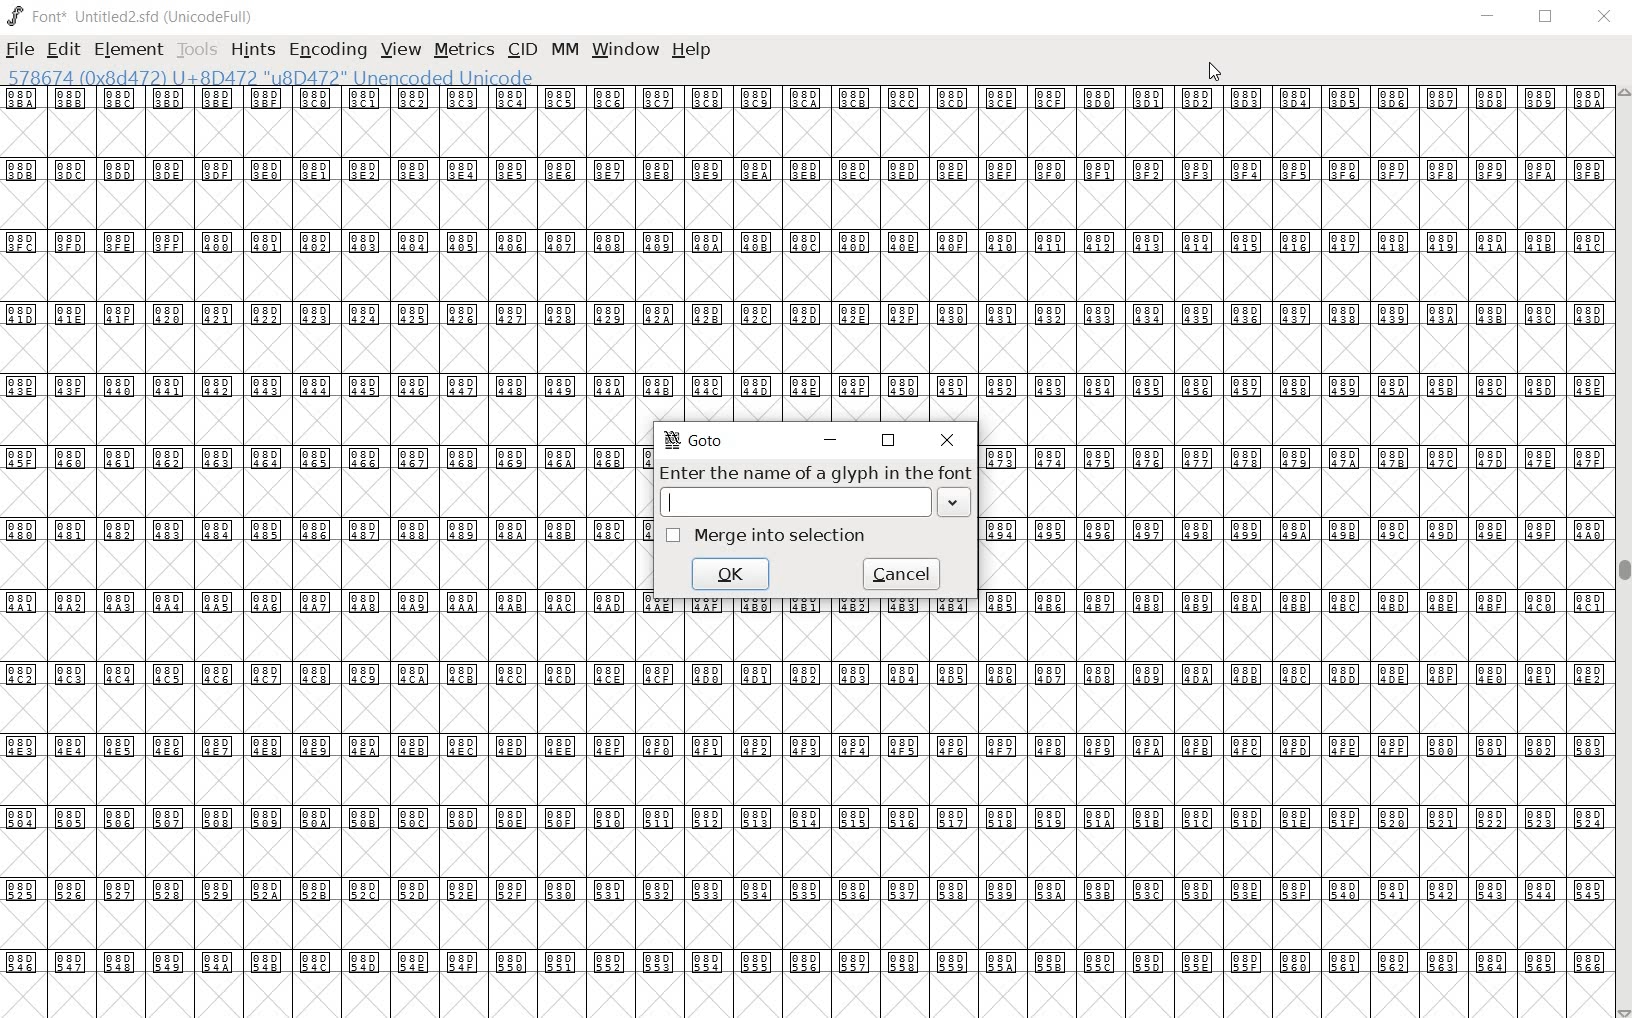  Describe the element at coordinates (401, 50) in the screenshot. I see `view` at that location.